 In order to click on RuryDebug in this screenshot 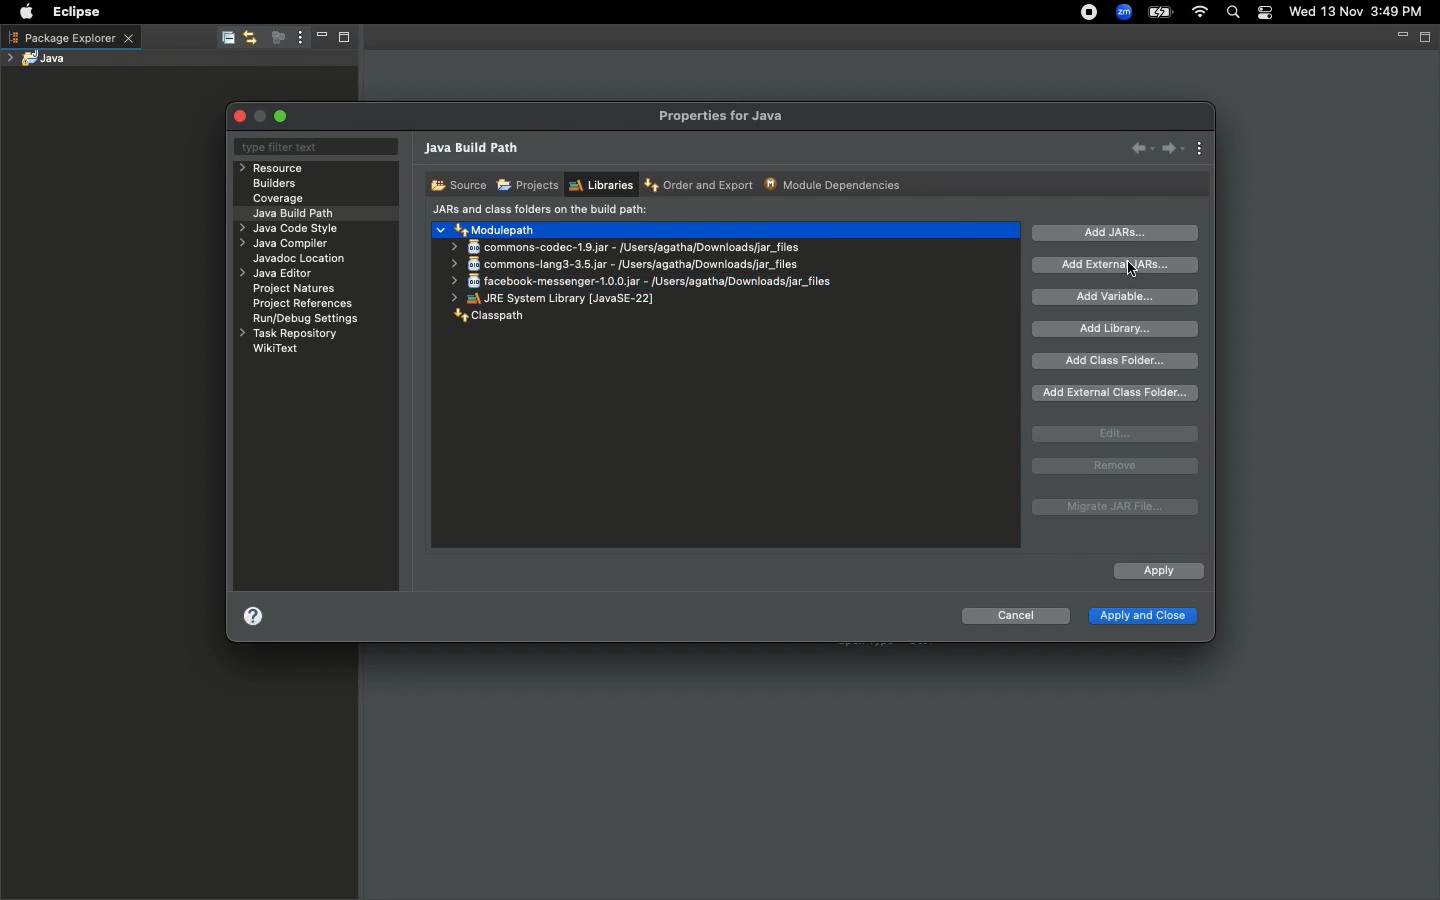, I will do `click(306, 321)`.